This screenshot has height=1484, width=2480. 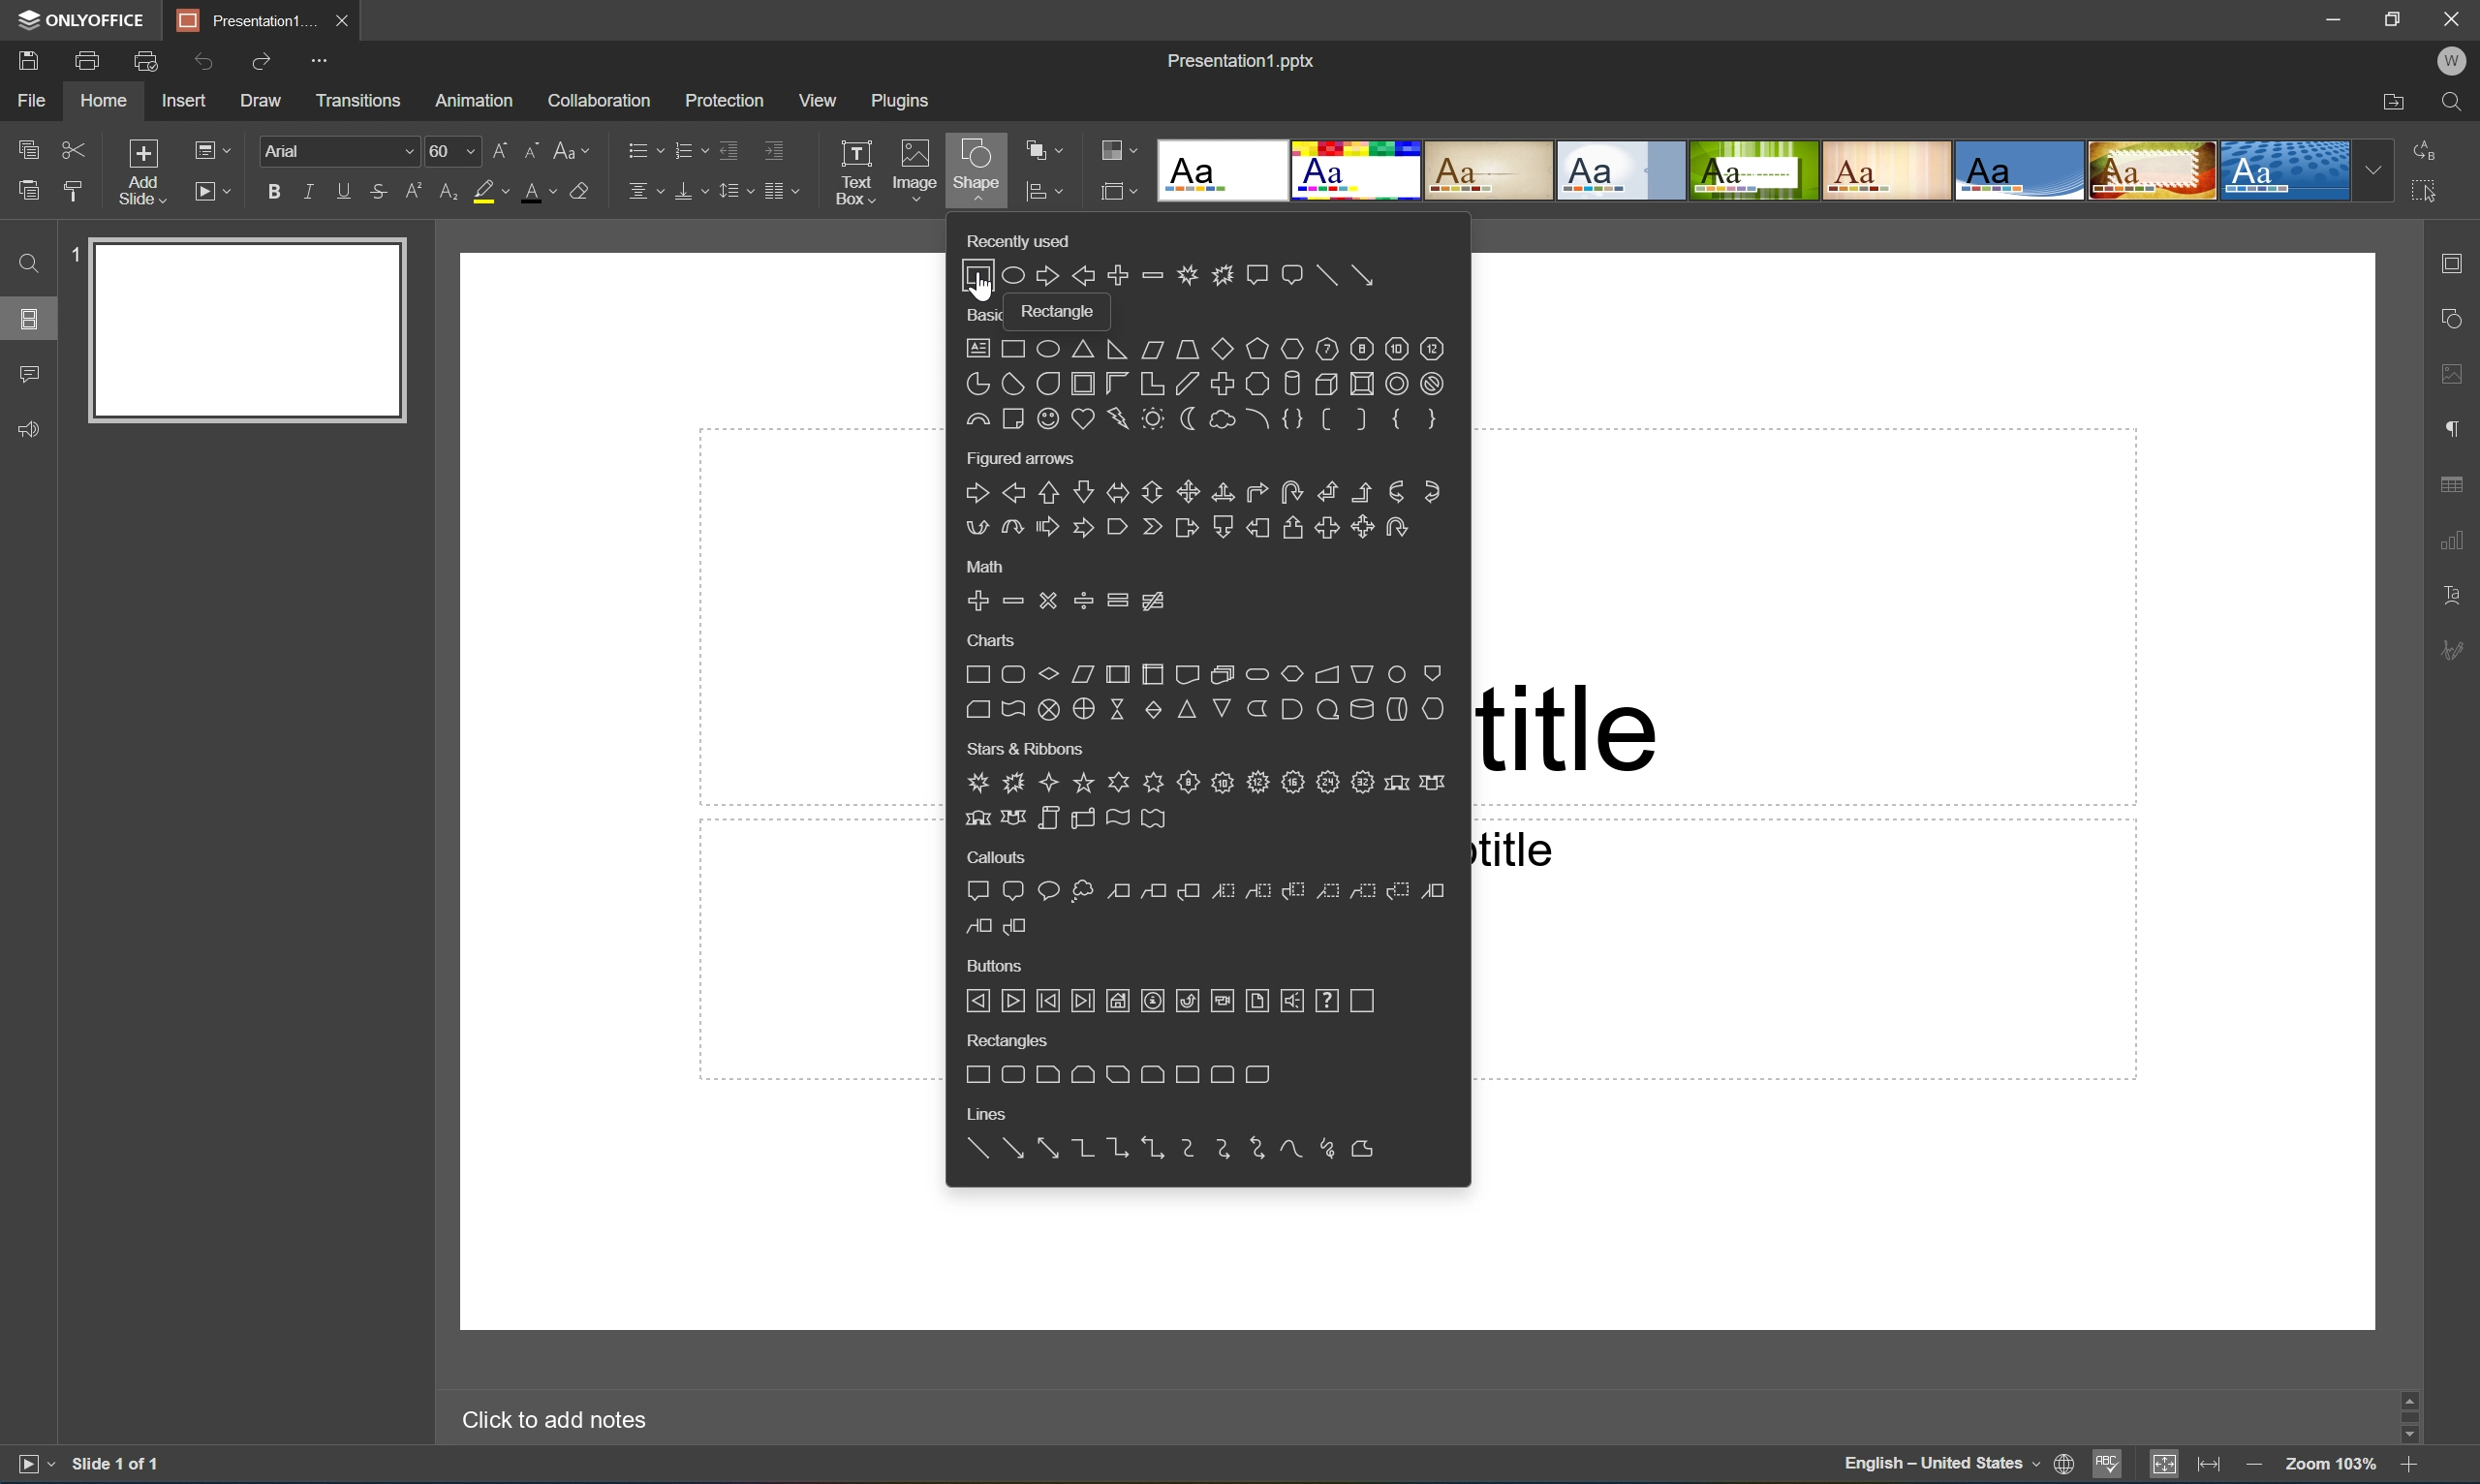 What do you see at coordinates (2330, 1464) in the screenshot?
I see `Zoom 103%` at bounding box center [2330, 1464].